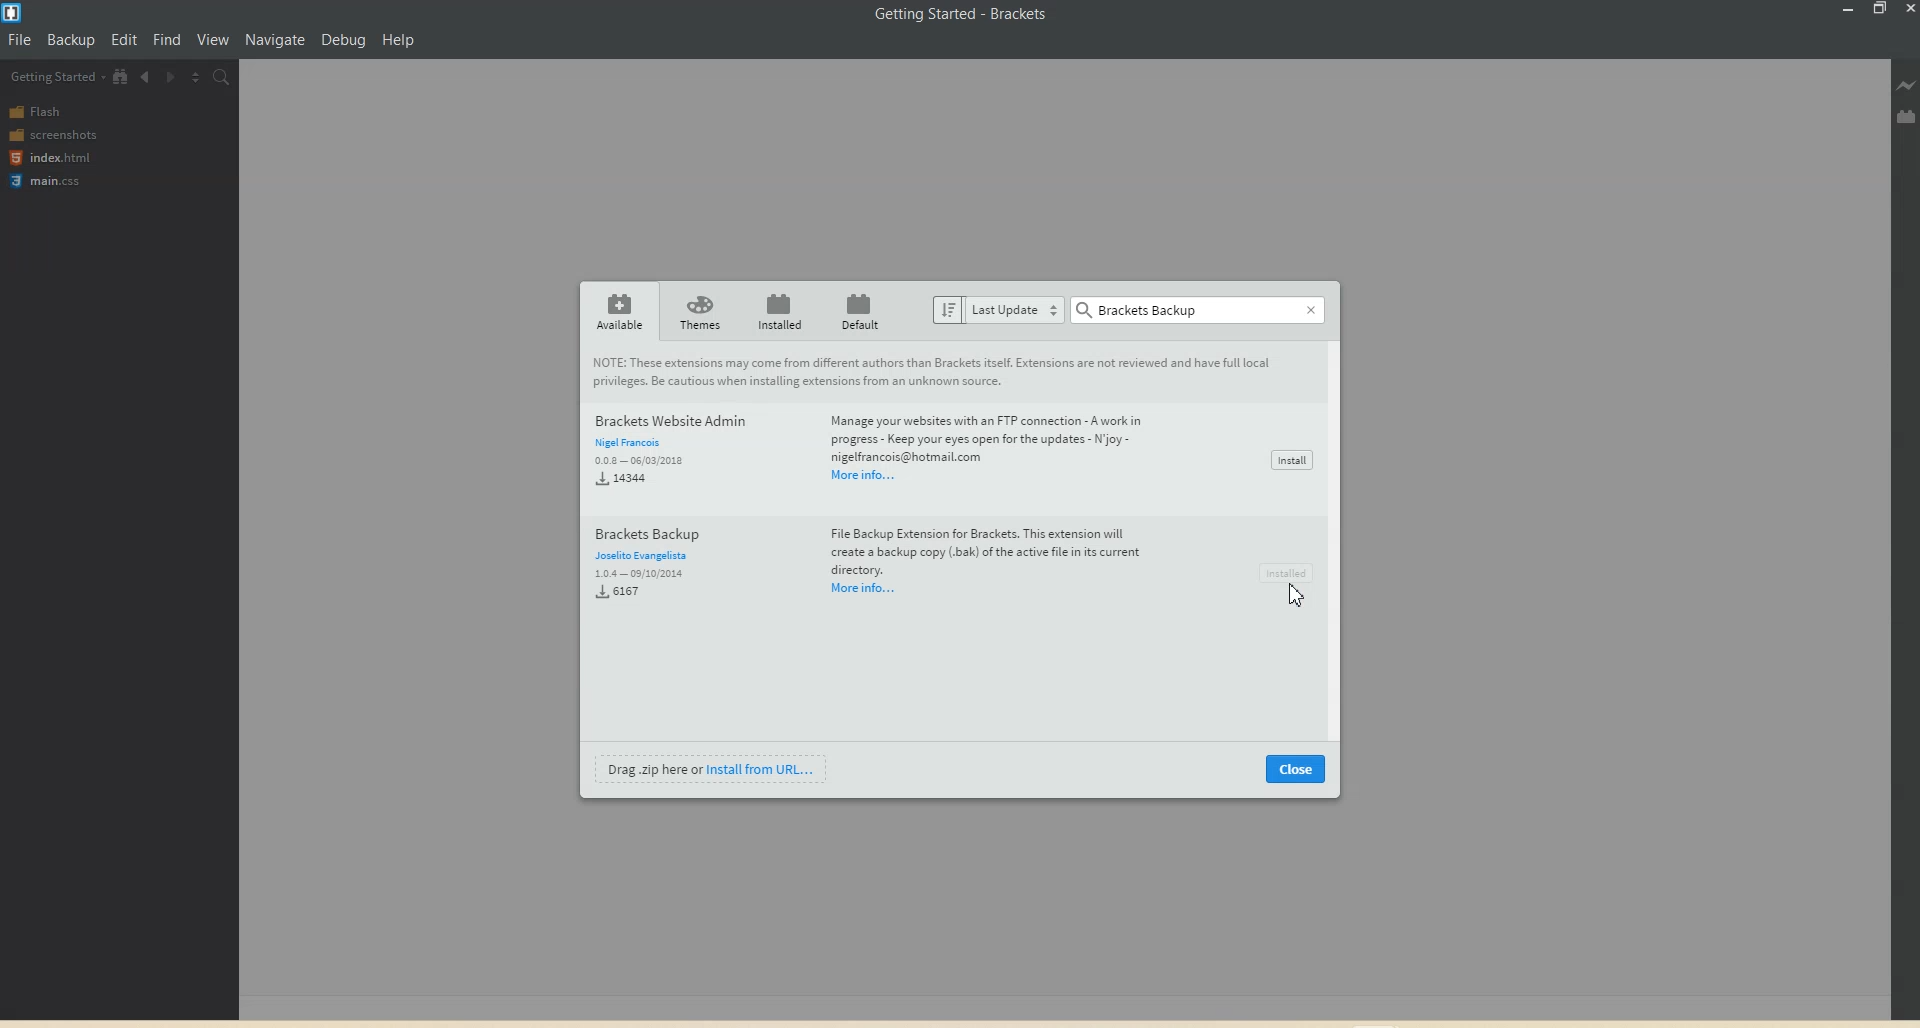 Image resolution: width=1920 pixels, height=1028 pixels. Describe the element at coordinates (222, 77) in the screenshot. I see `Find in files` at that location.